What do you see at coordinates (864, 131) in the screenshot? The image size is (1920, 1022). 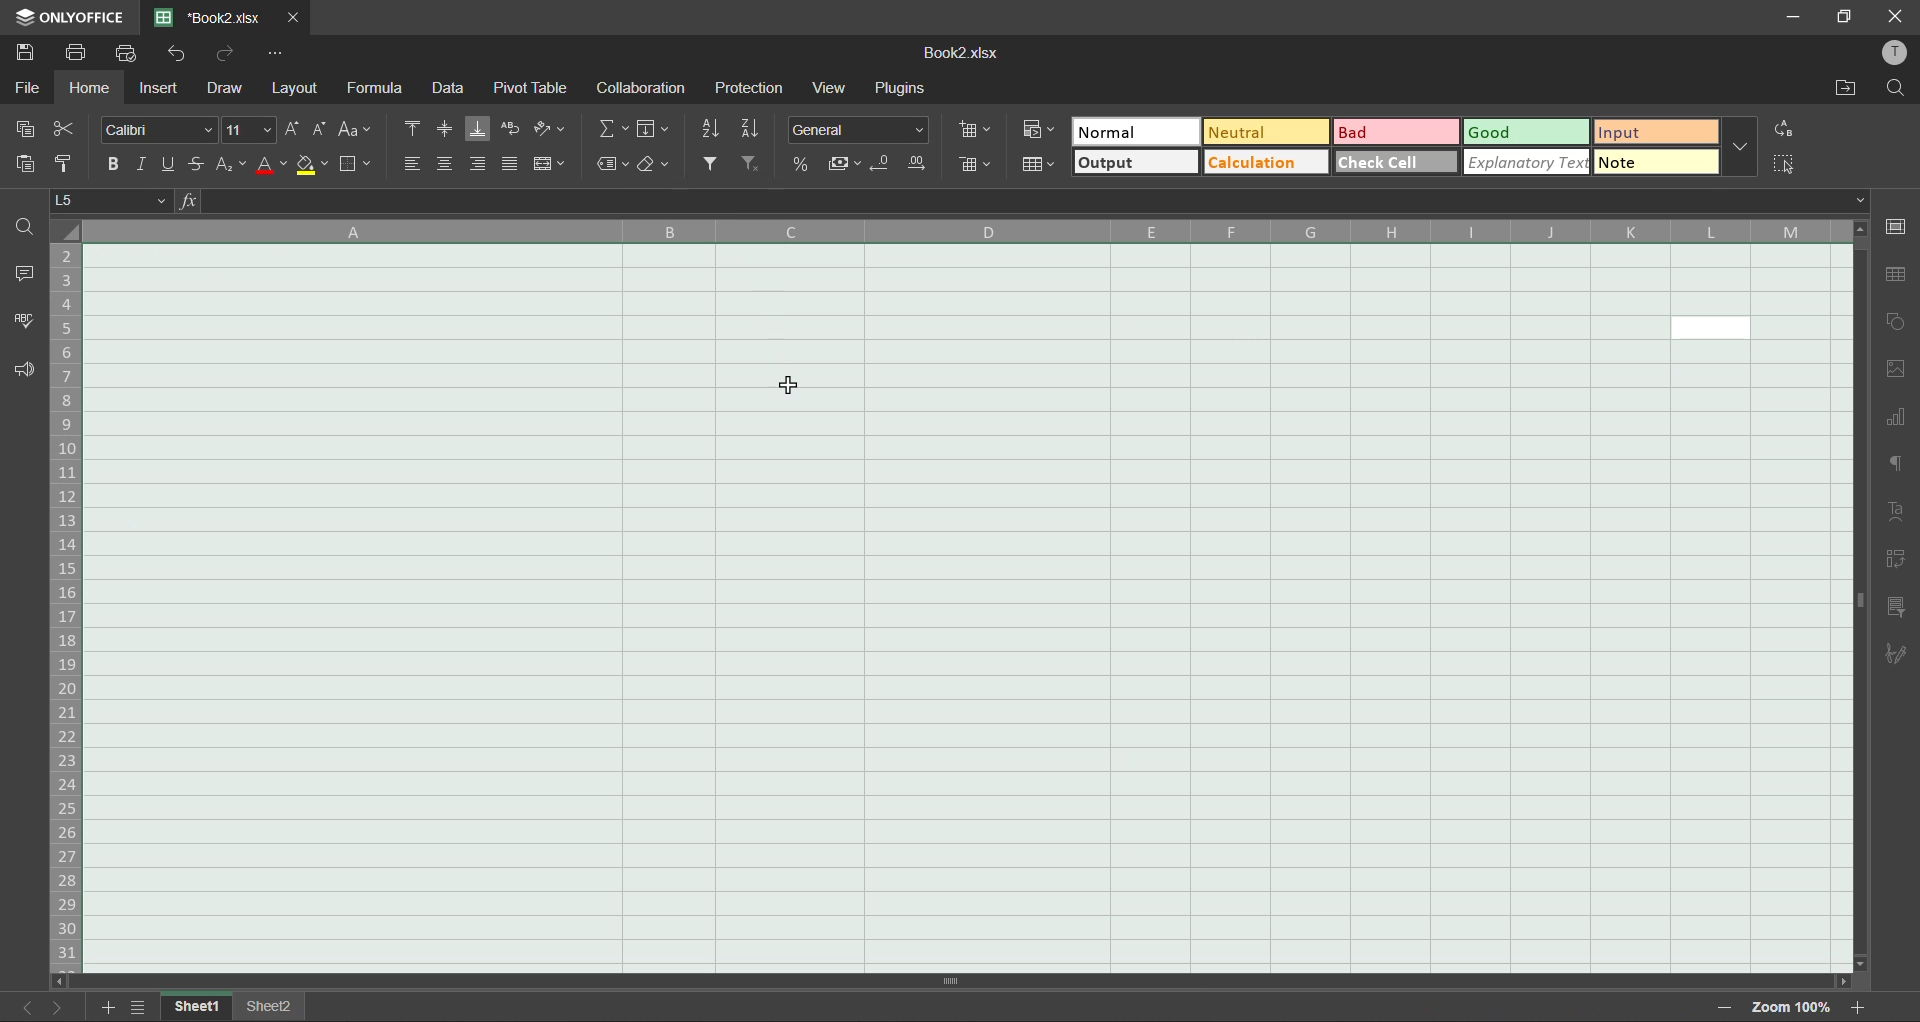 I see `number font` at bounding box center [864, 131].